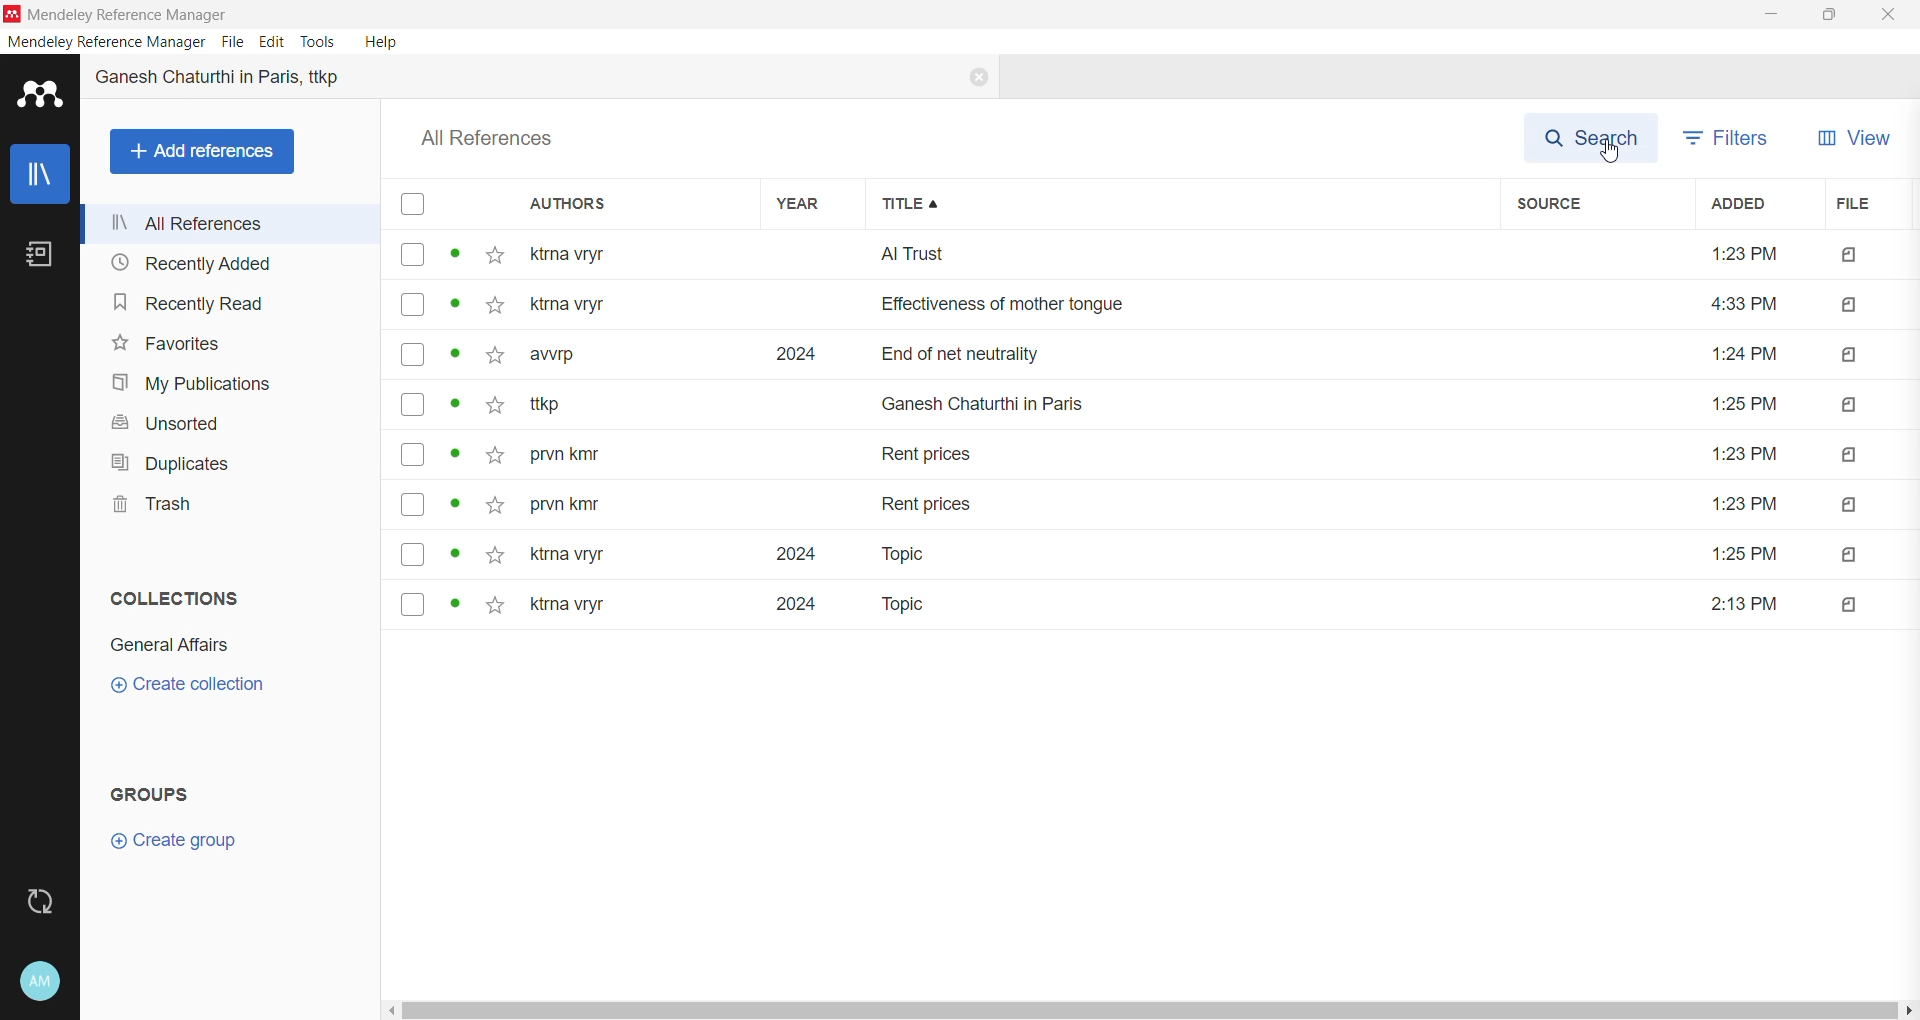  What do you see at coordinates (414, 603) in the screenshot?
I see `select reference ` at bounding box center [414, 603].